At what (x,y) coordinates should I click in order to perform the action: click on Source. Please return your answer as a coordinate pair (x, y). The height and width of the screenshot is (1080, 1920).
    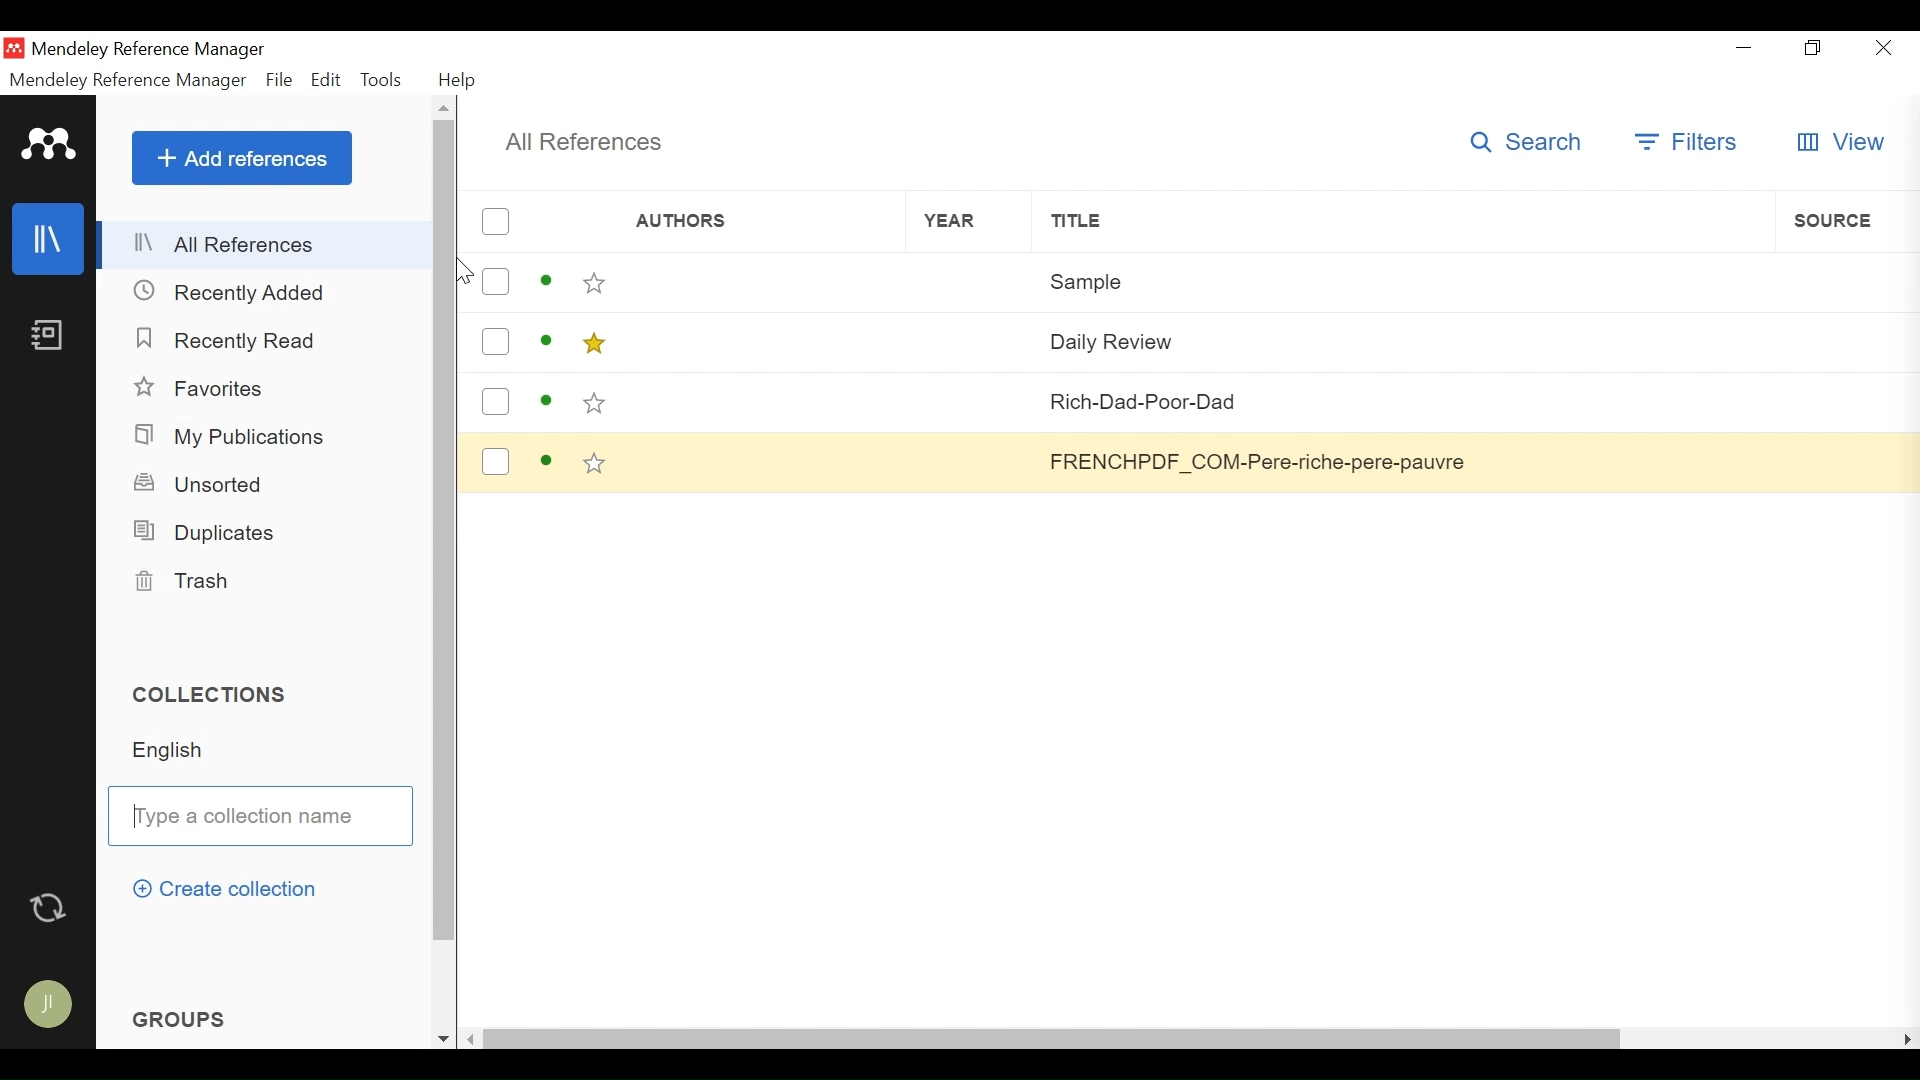
    Looking at the image, I should click on (1846, 220).